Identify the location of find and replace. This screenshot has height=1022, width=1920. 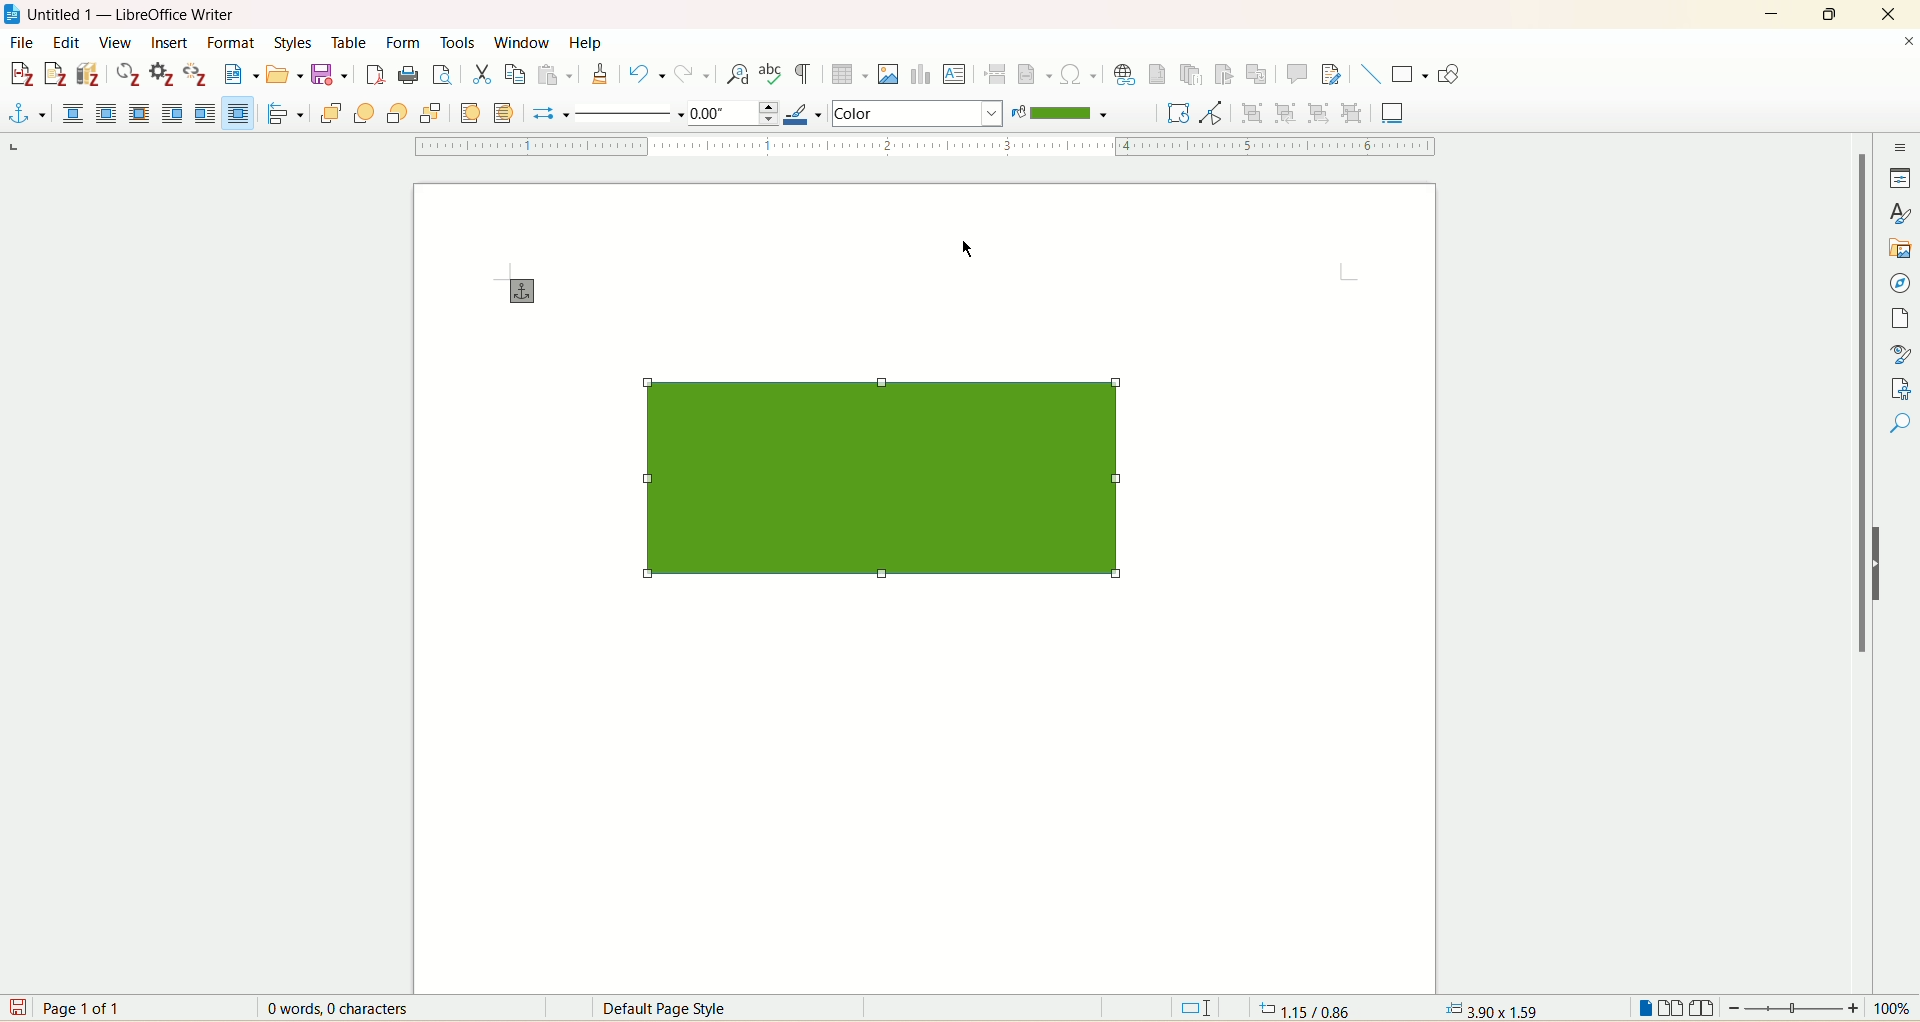
(736, 74).